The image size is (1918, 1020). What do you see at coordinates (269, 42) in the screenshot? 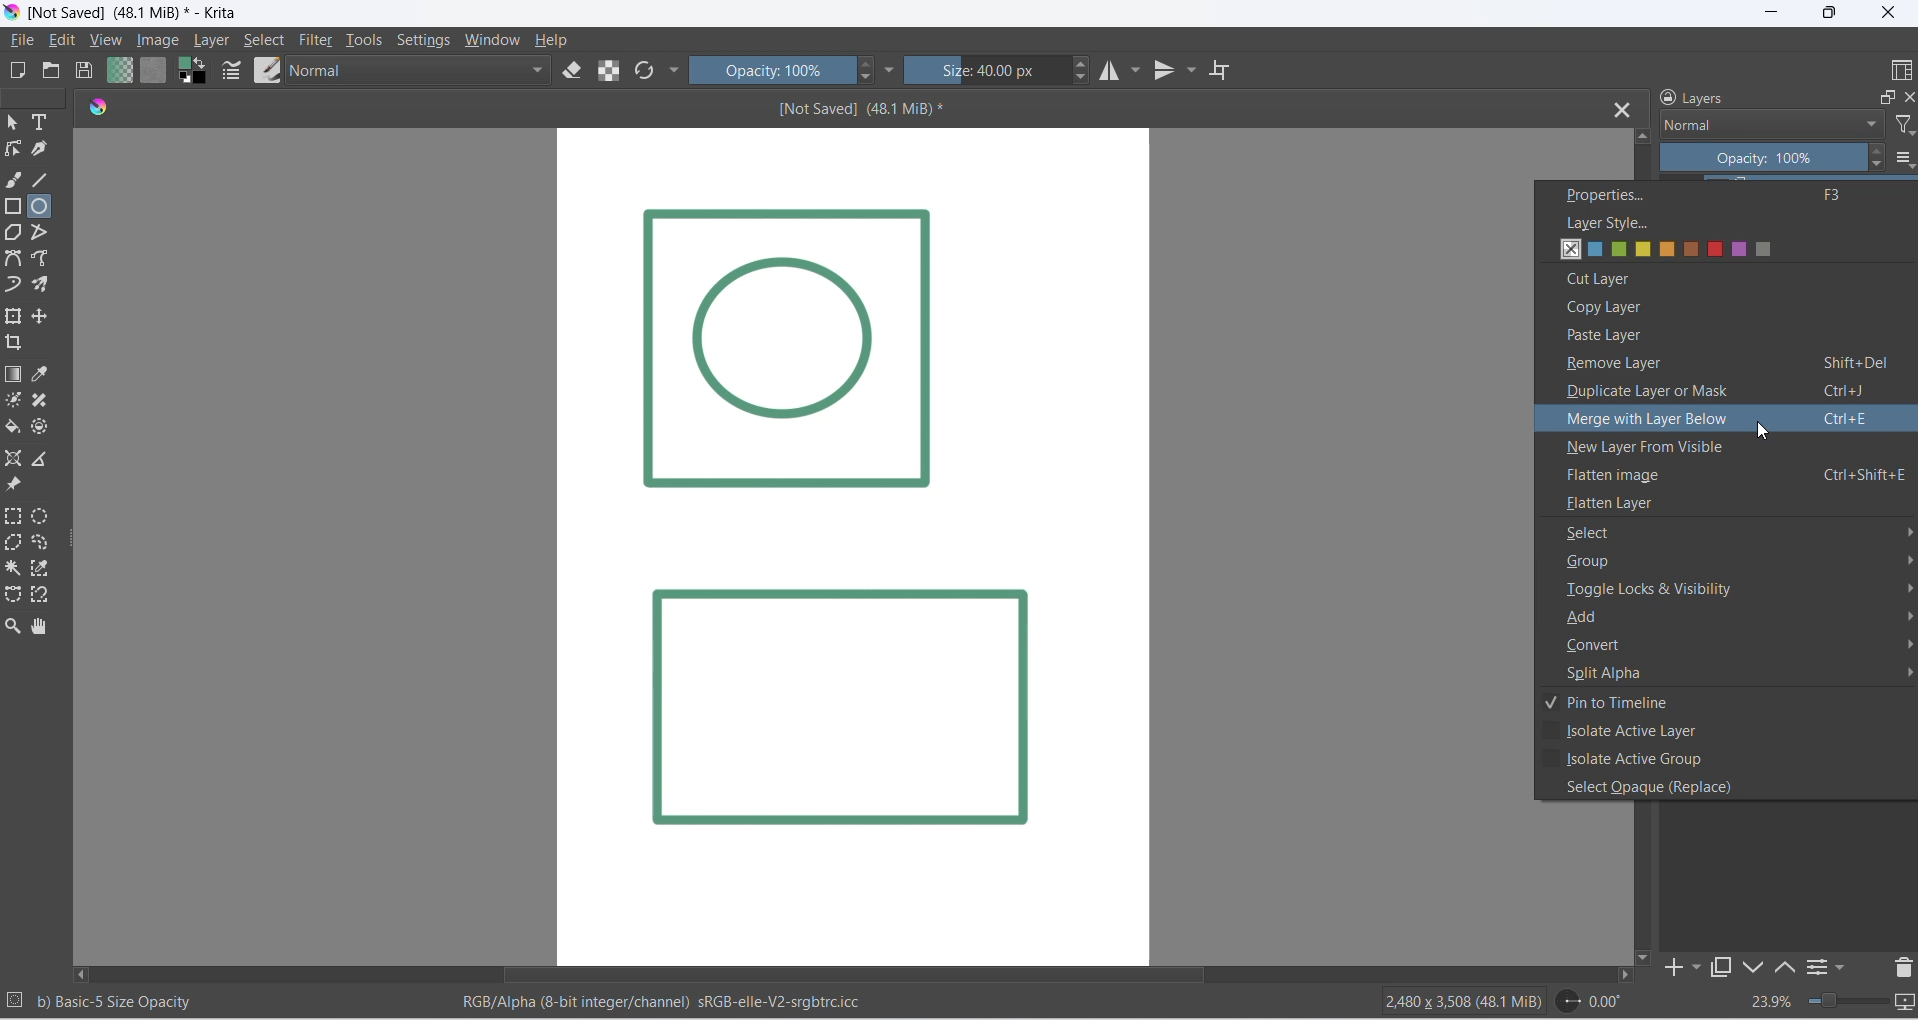
I see `select` at bounding box center [269, 42].